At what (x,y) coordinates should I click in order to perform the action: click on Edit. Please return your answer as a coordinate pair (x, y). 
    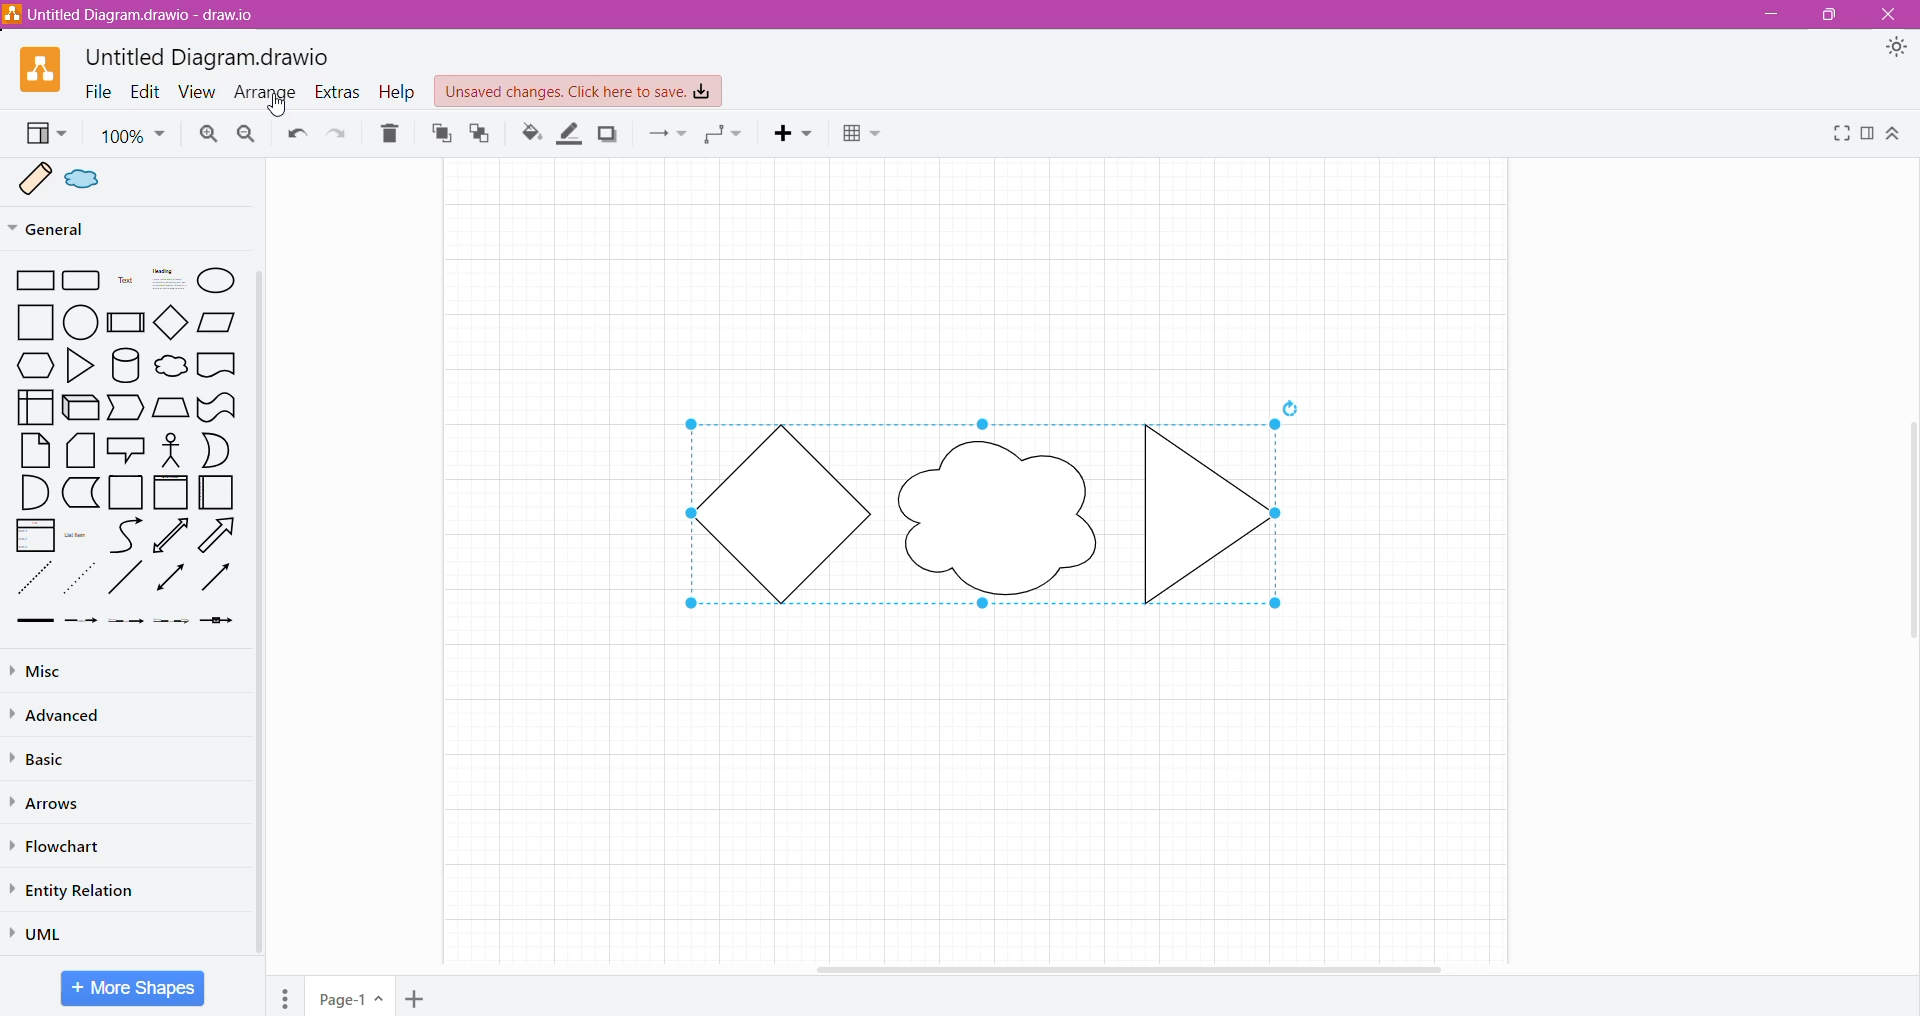
    Looking at the image, I should click on (145, 91).